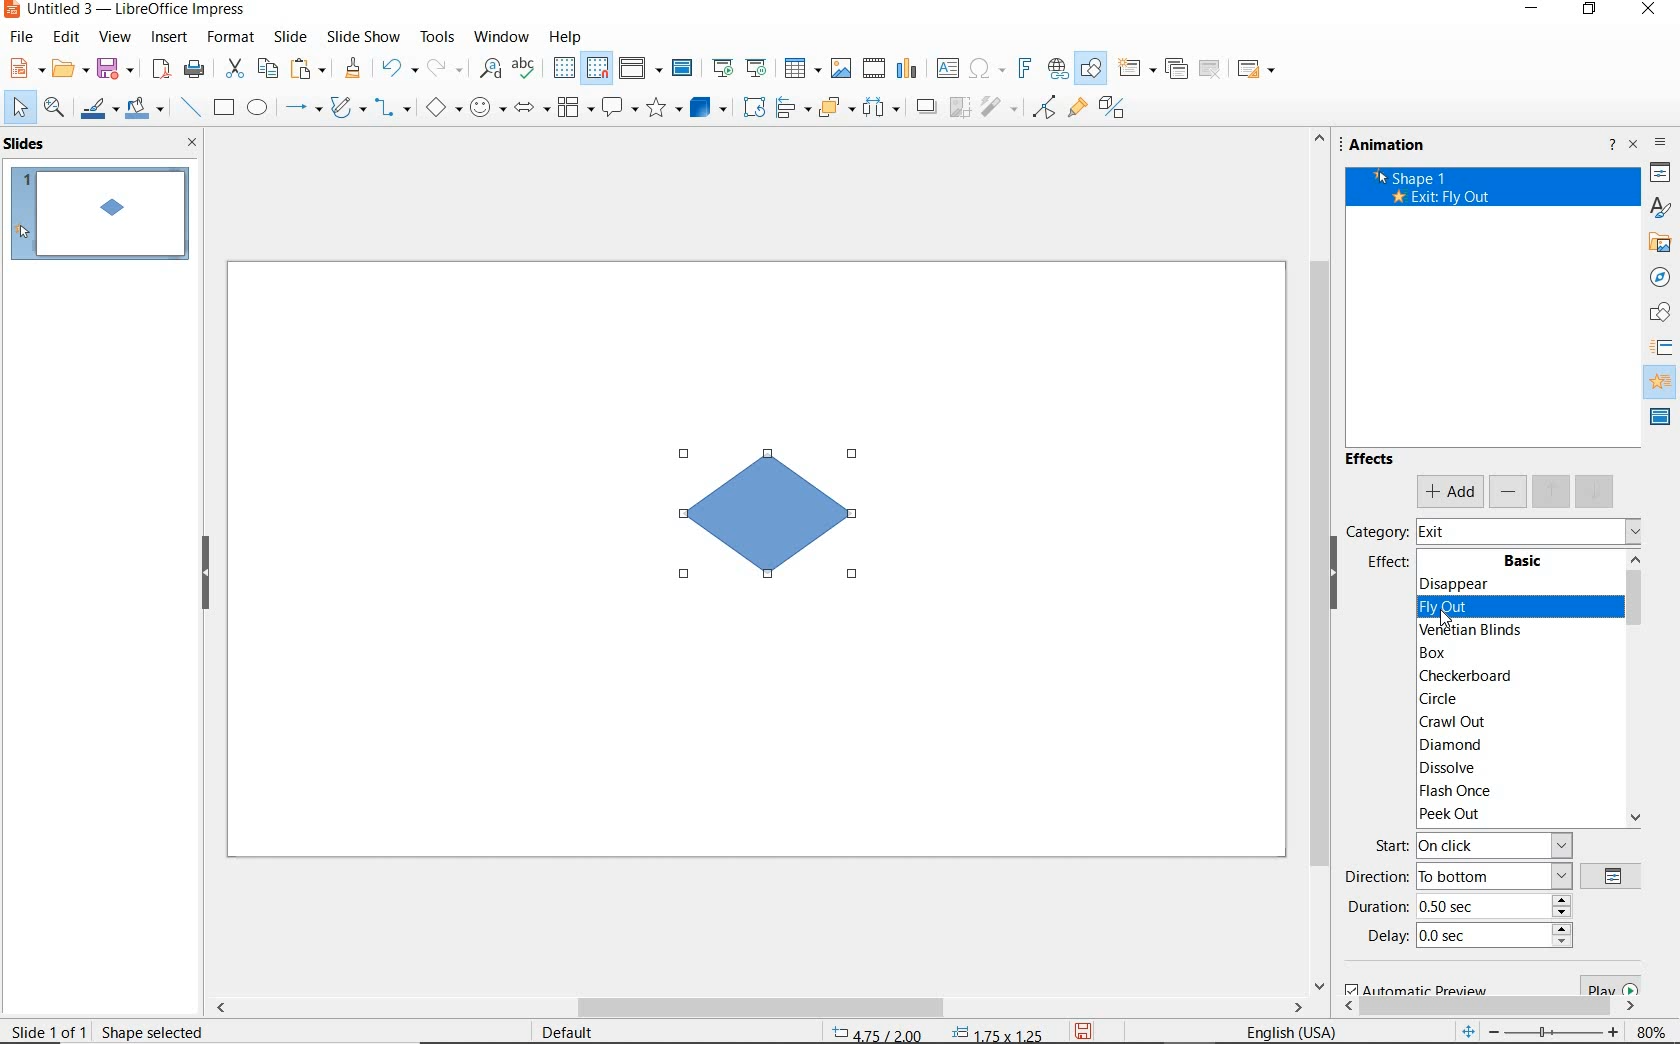  What do you see at coordinates (567, 37) in the screenshot?
I see `help` at bounding box center [567, 37].